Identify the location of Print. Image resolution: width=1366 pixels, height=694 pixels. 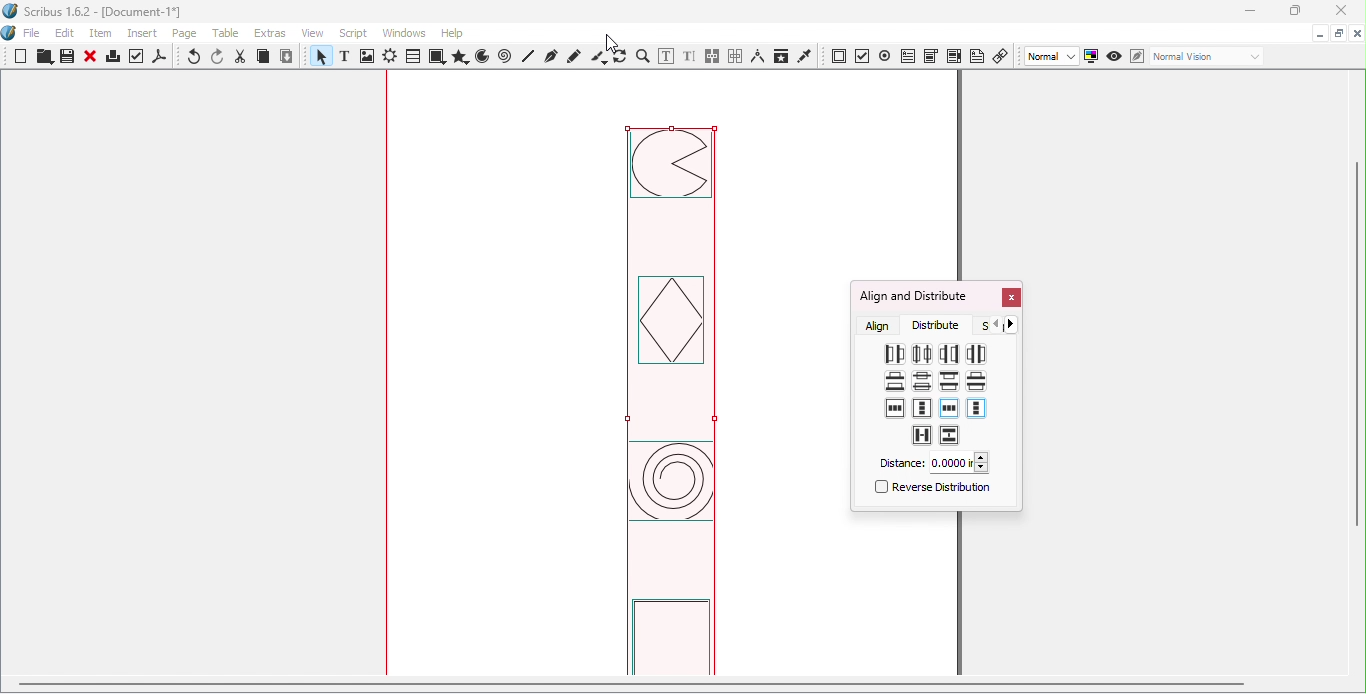
(112, 59).